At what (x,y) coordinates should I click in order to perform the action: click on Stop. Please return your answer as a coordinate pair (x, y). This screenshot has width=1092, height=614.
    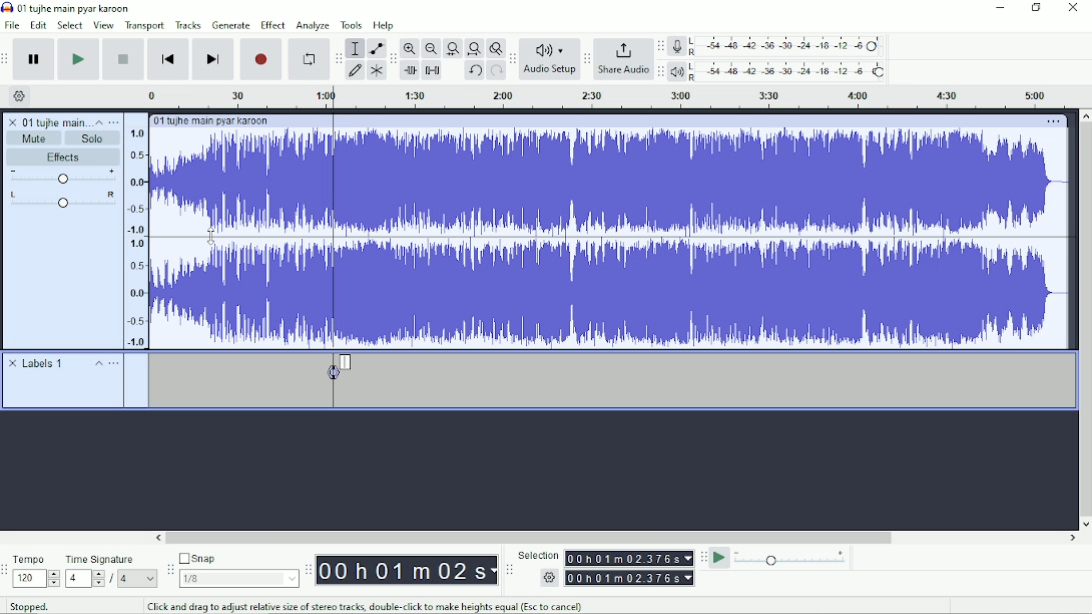
    Looking at the image, I should click on (123, 59).